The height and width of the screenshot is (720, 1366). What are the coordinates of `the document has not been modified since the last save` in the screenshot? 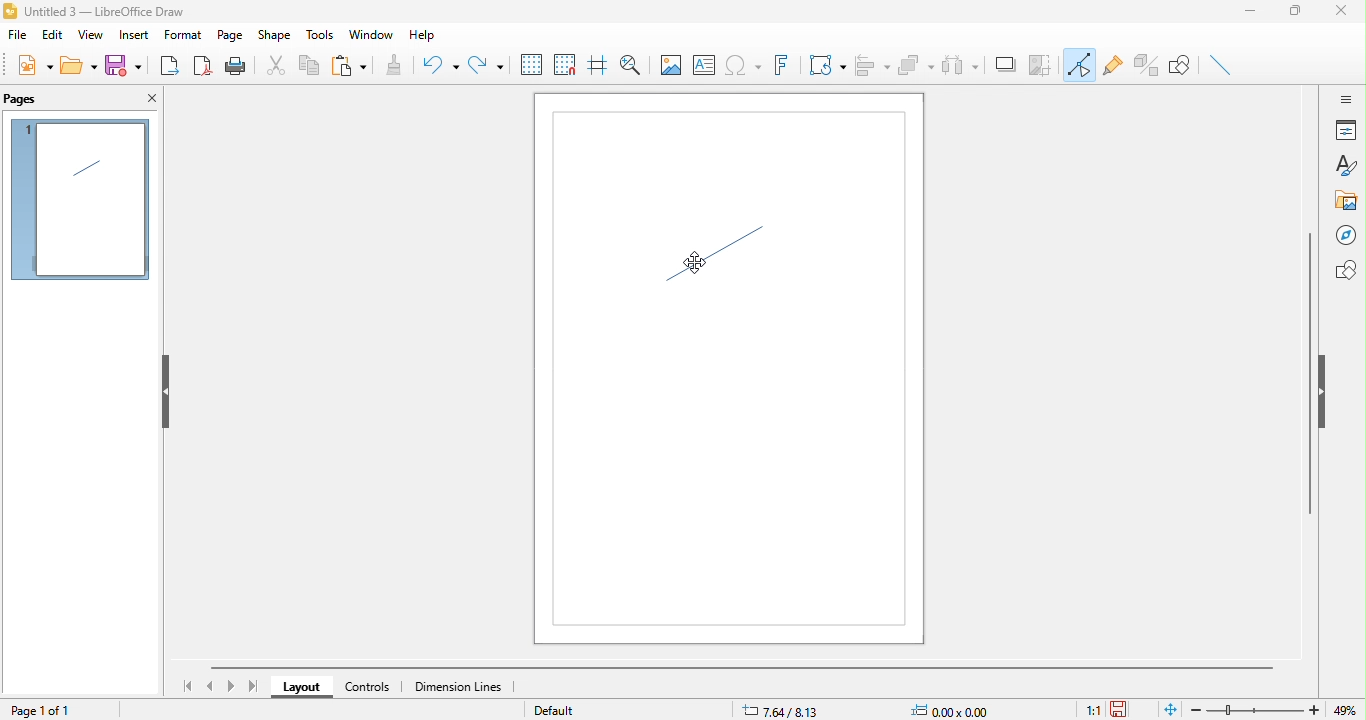 It's located at (1127, 709).